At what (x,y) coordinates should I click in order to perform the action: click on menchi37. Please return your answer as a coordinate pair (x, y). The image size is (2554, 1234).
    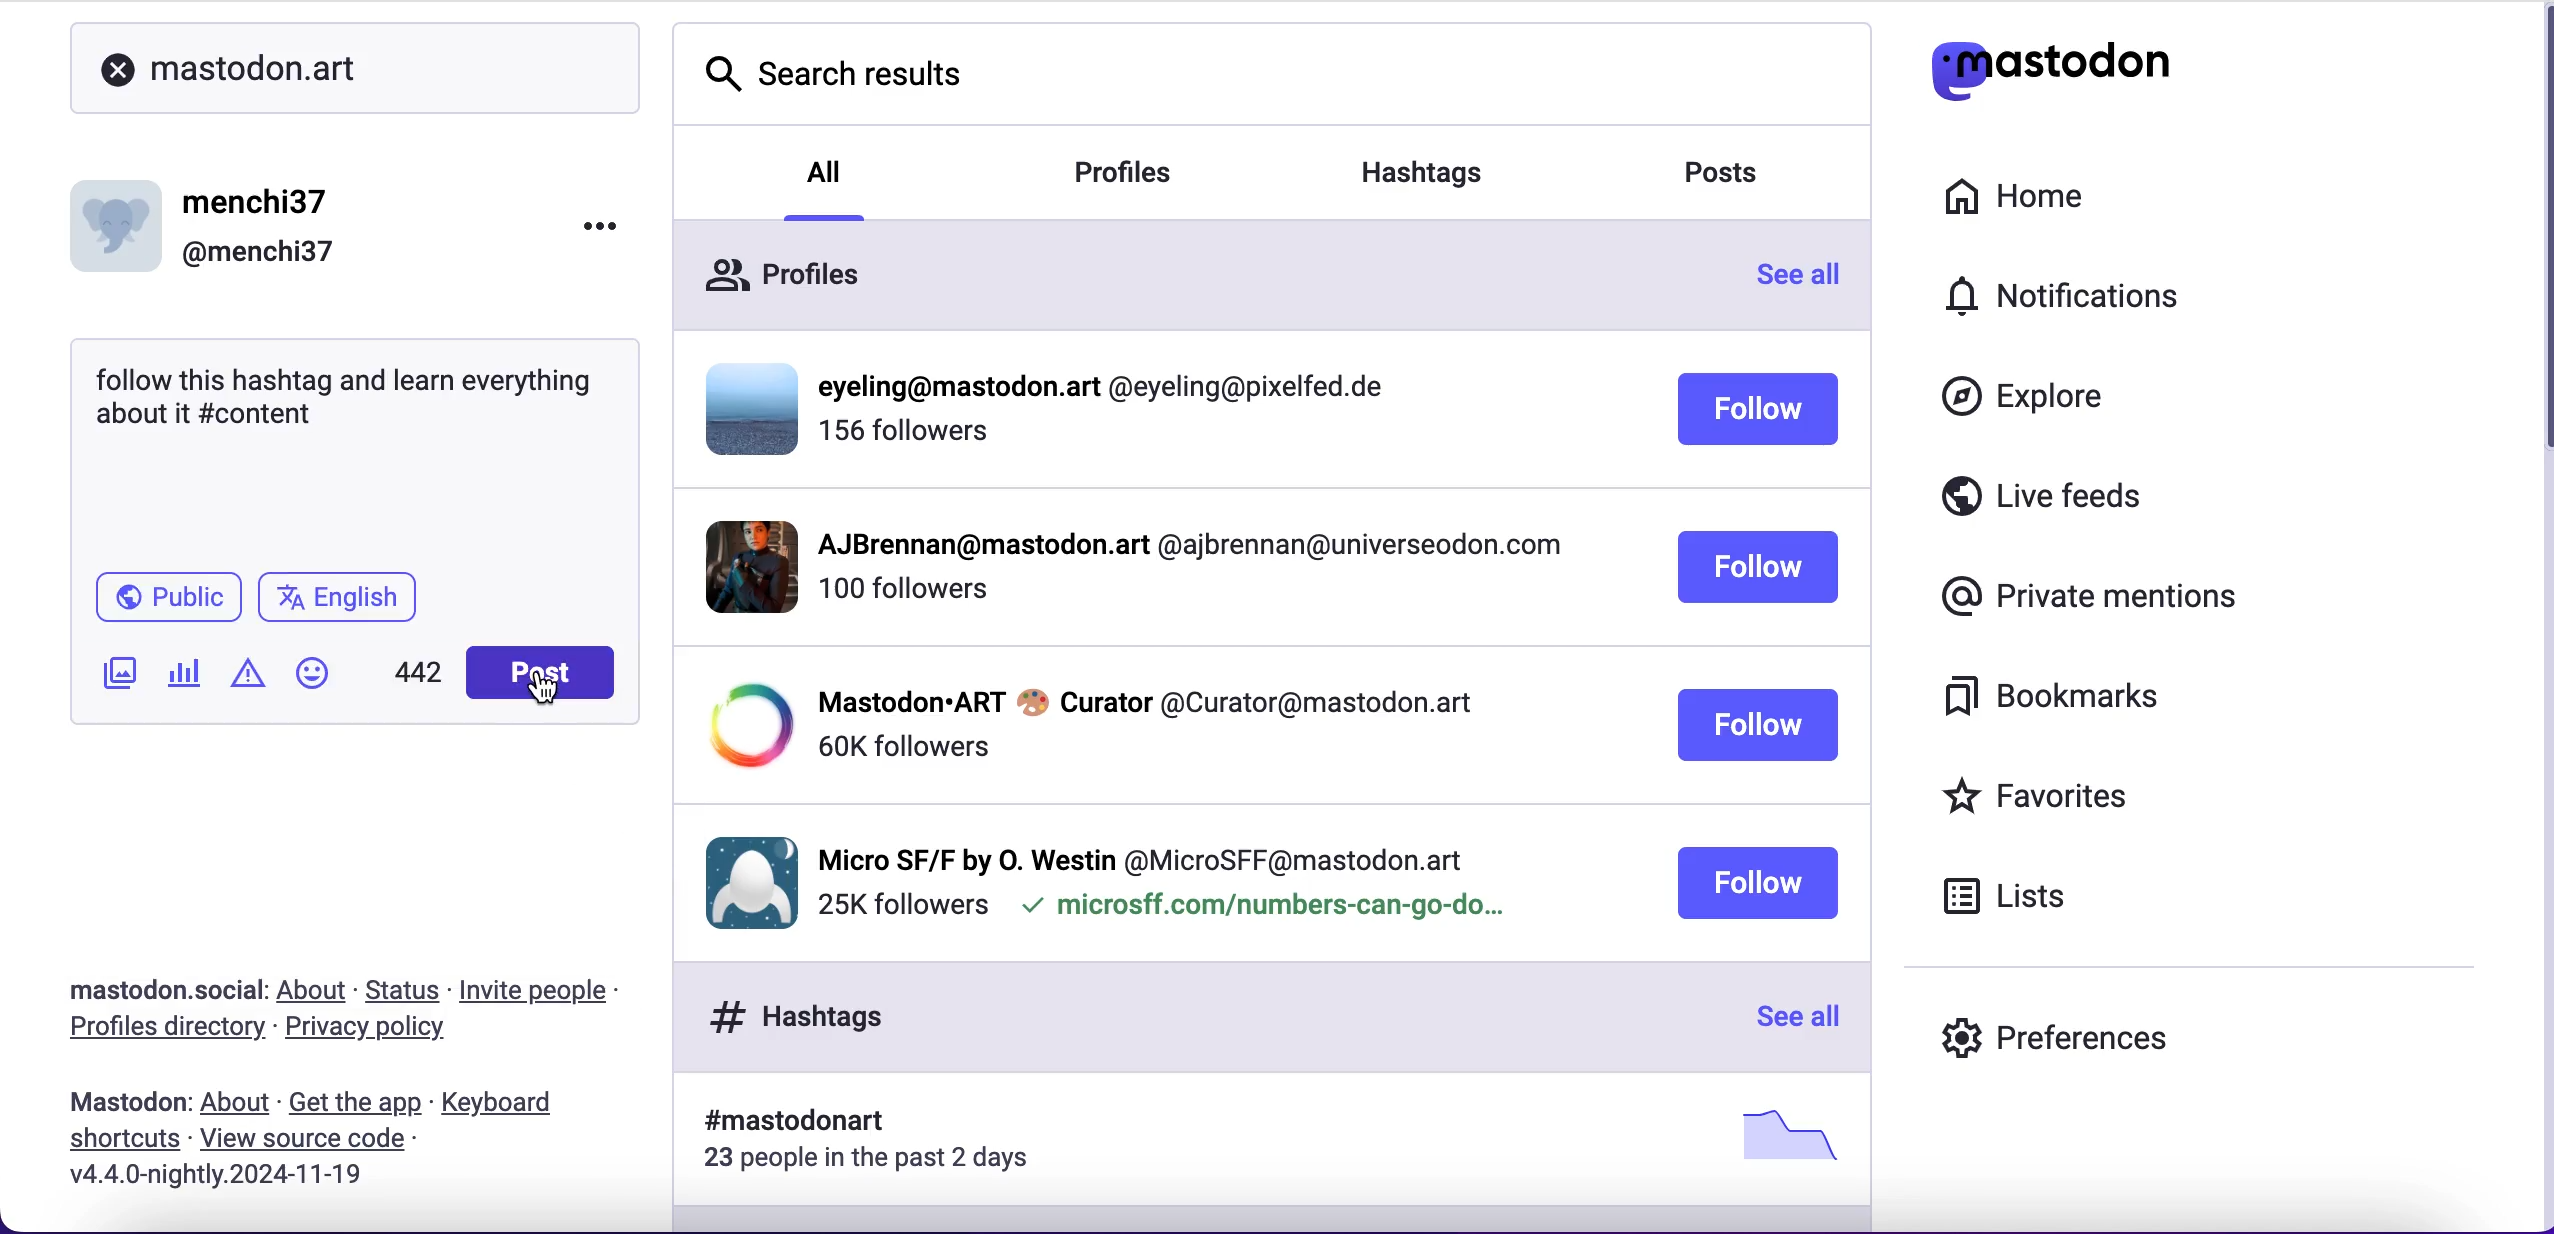
    Looking at the image, I should click on (259, 203).